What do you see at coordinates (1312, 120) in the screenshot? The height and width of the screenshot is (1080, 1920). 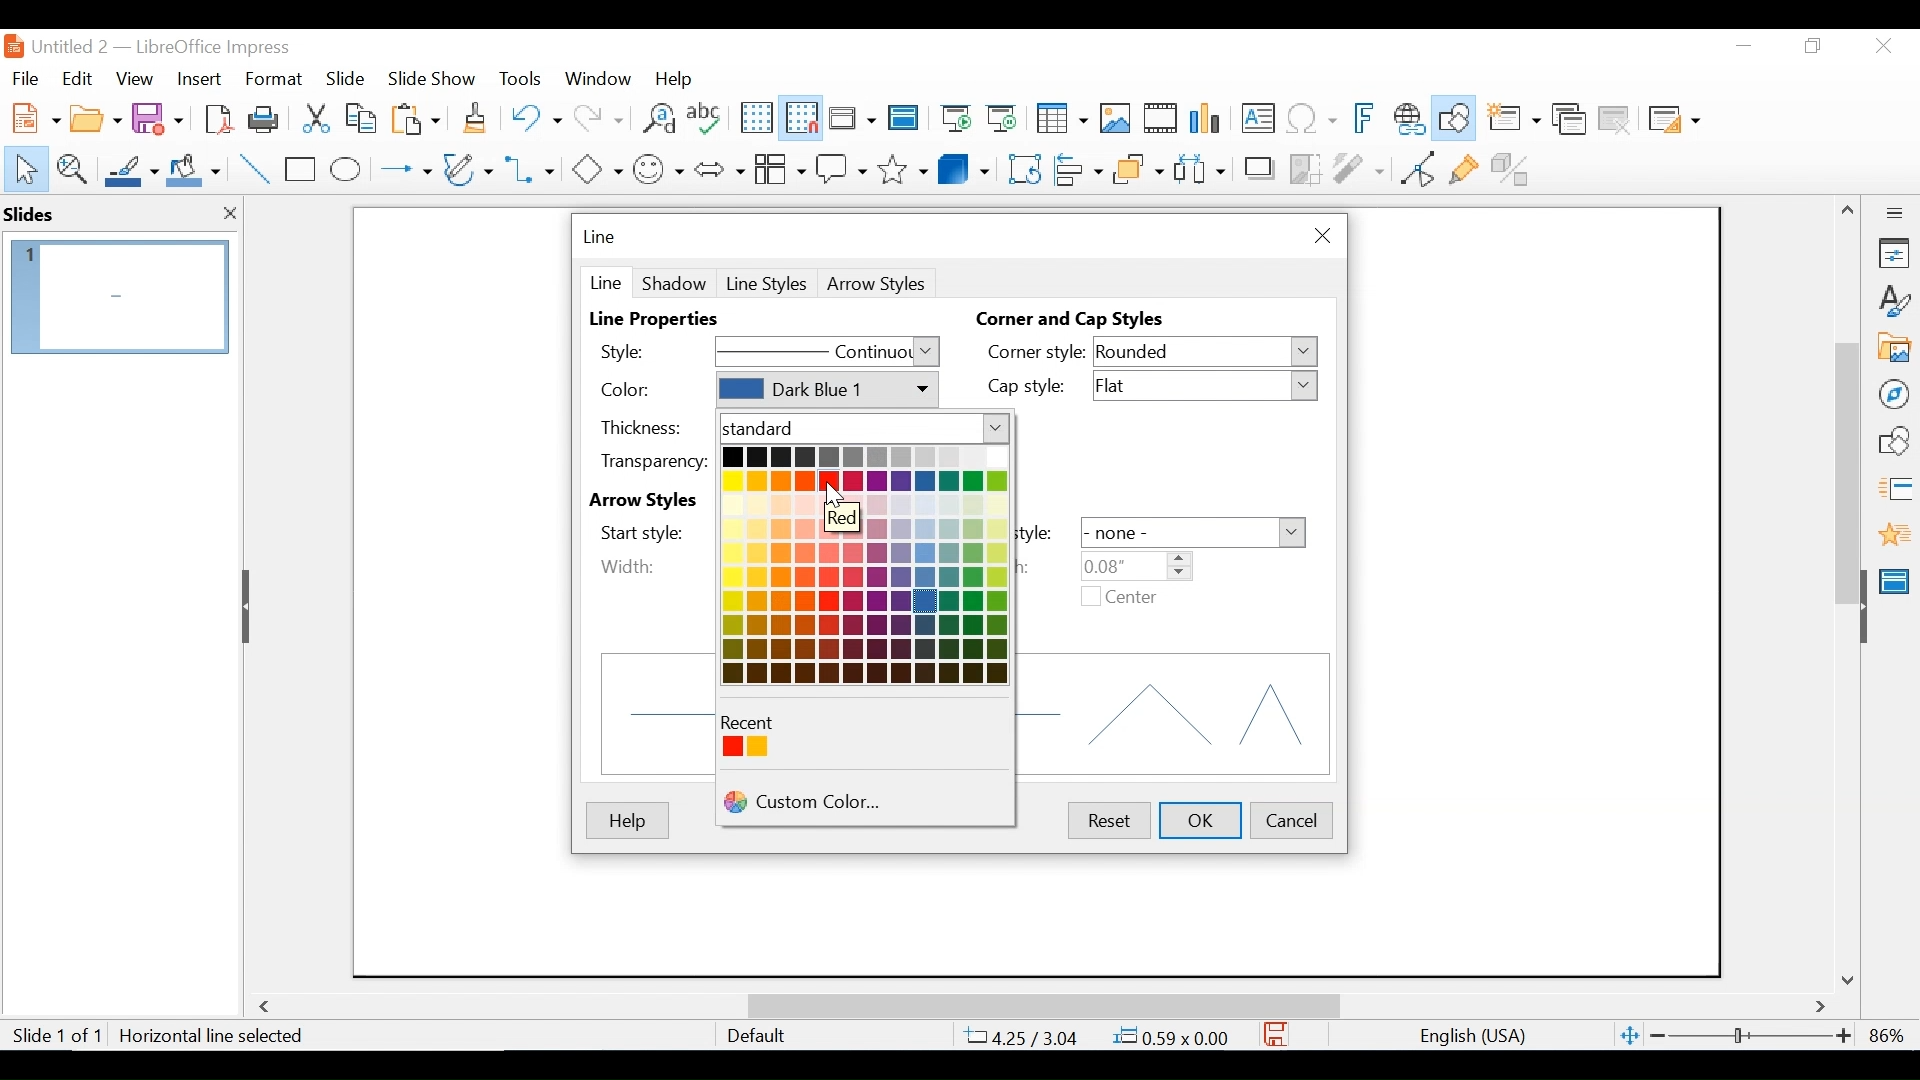 I see `Insert Special Characters` at bounding box center [1312, 120].